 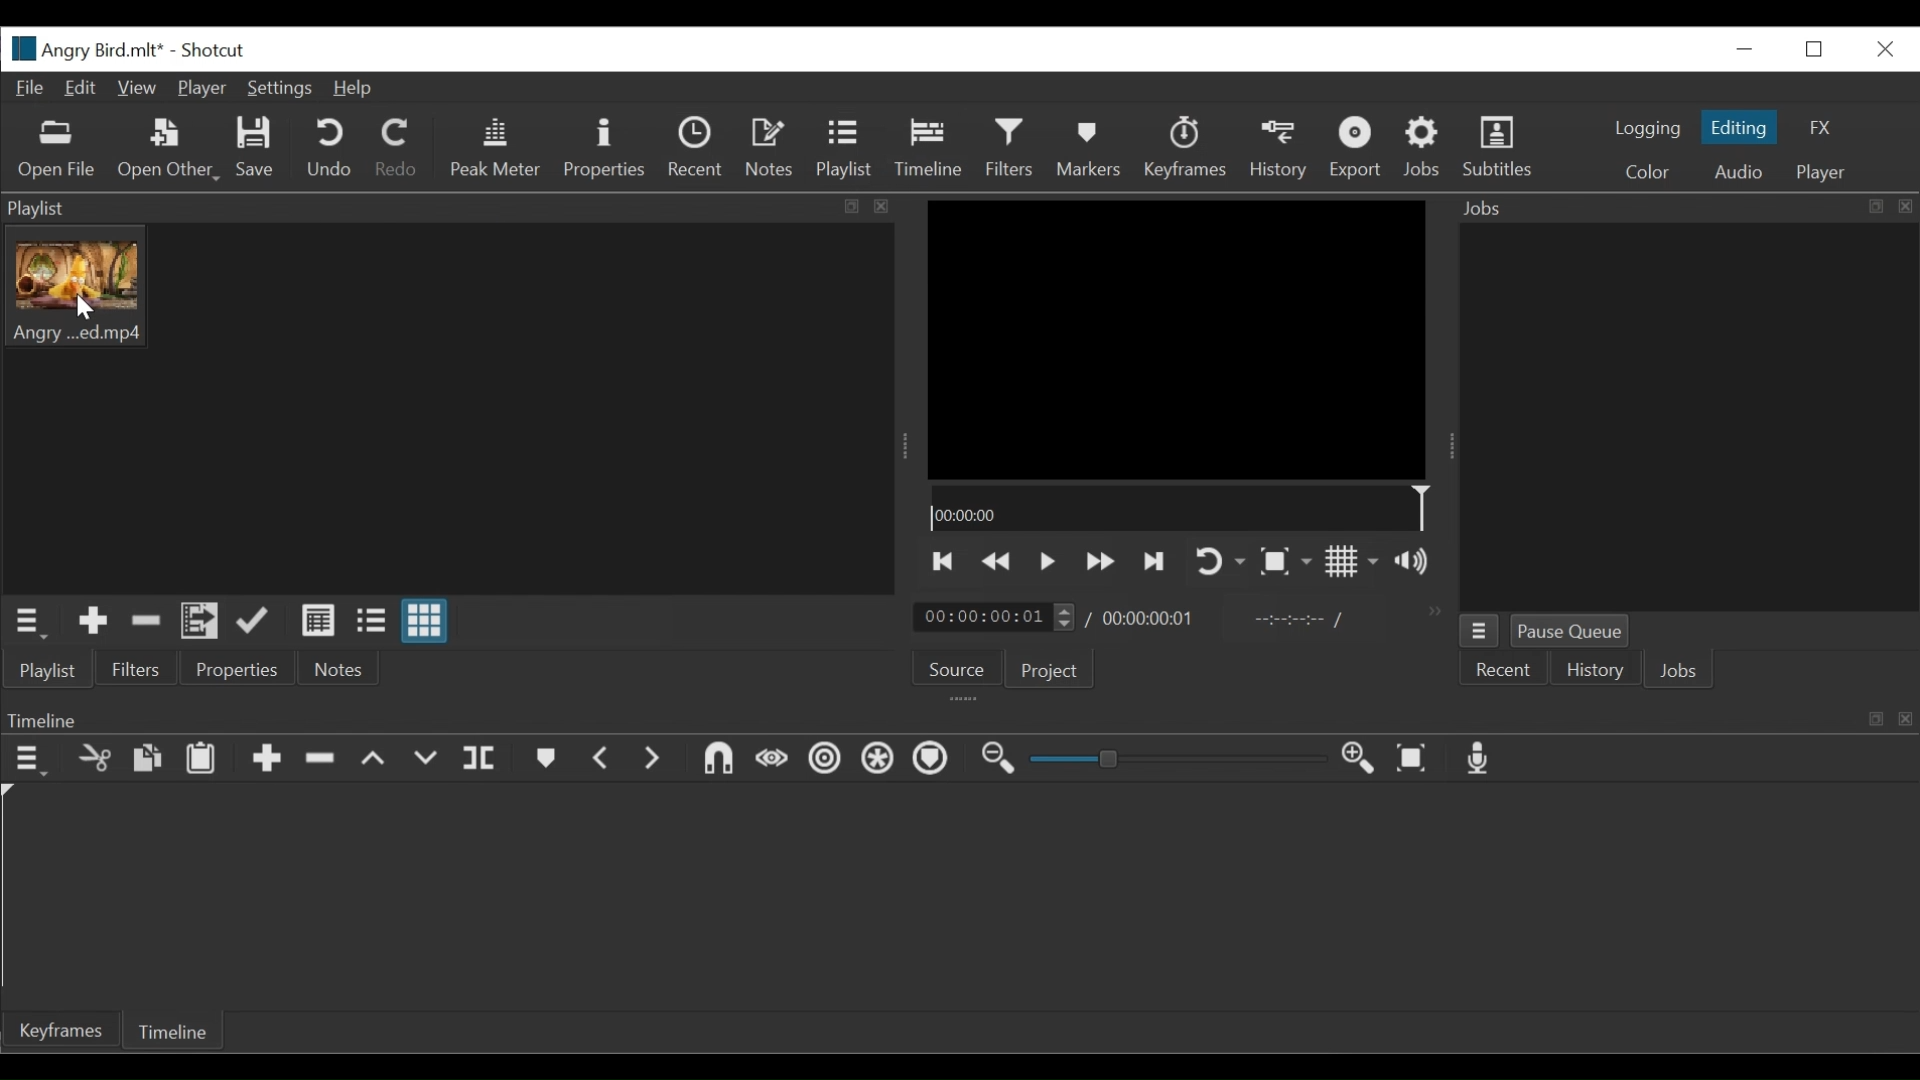 What do you see at coordinates (31, 89) in the screenshot?
I see `File` at bounding box center [31, 89].